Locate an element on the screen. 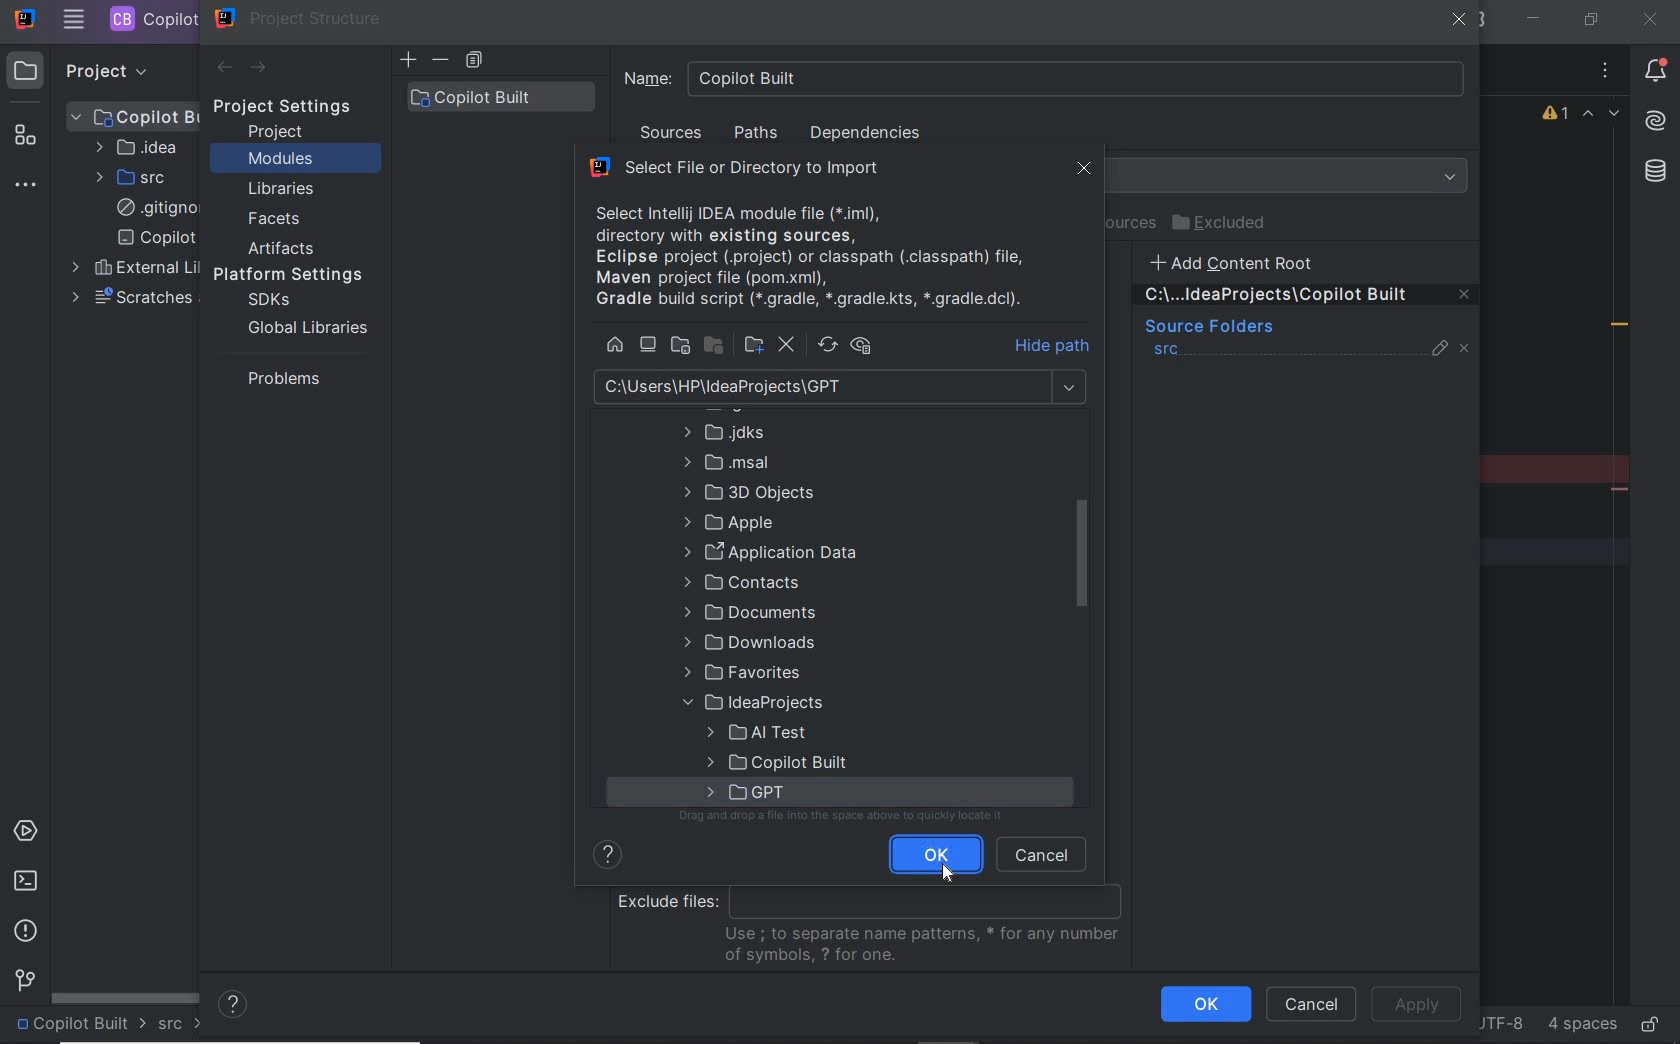 This screenshot has width=1680, height=1044. copilot built.iml is located at coordinates (156, 238).